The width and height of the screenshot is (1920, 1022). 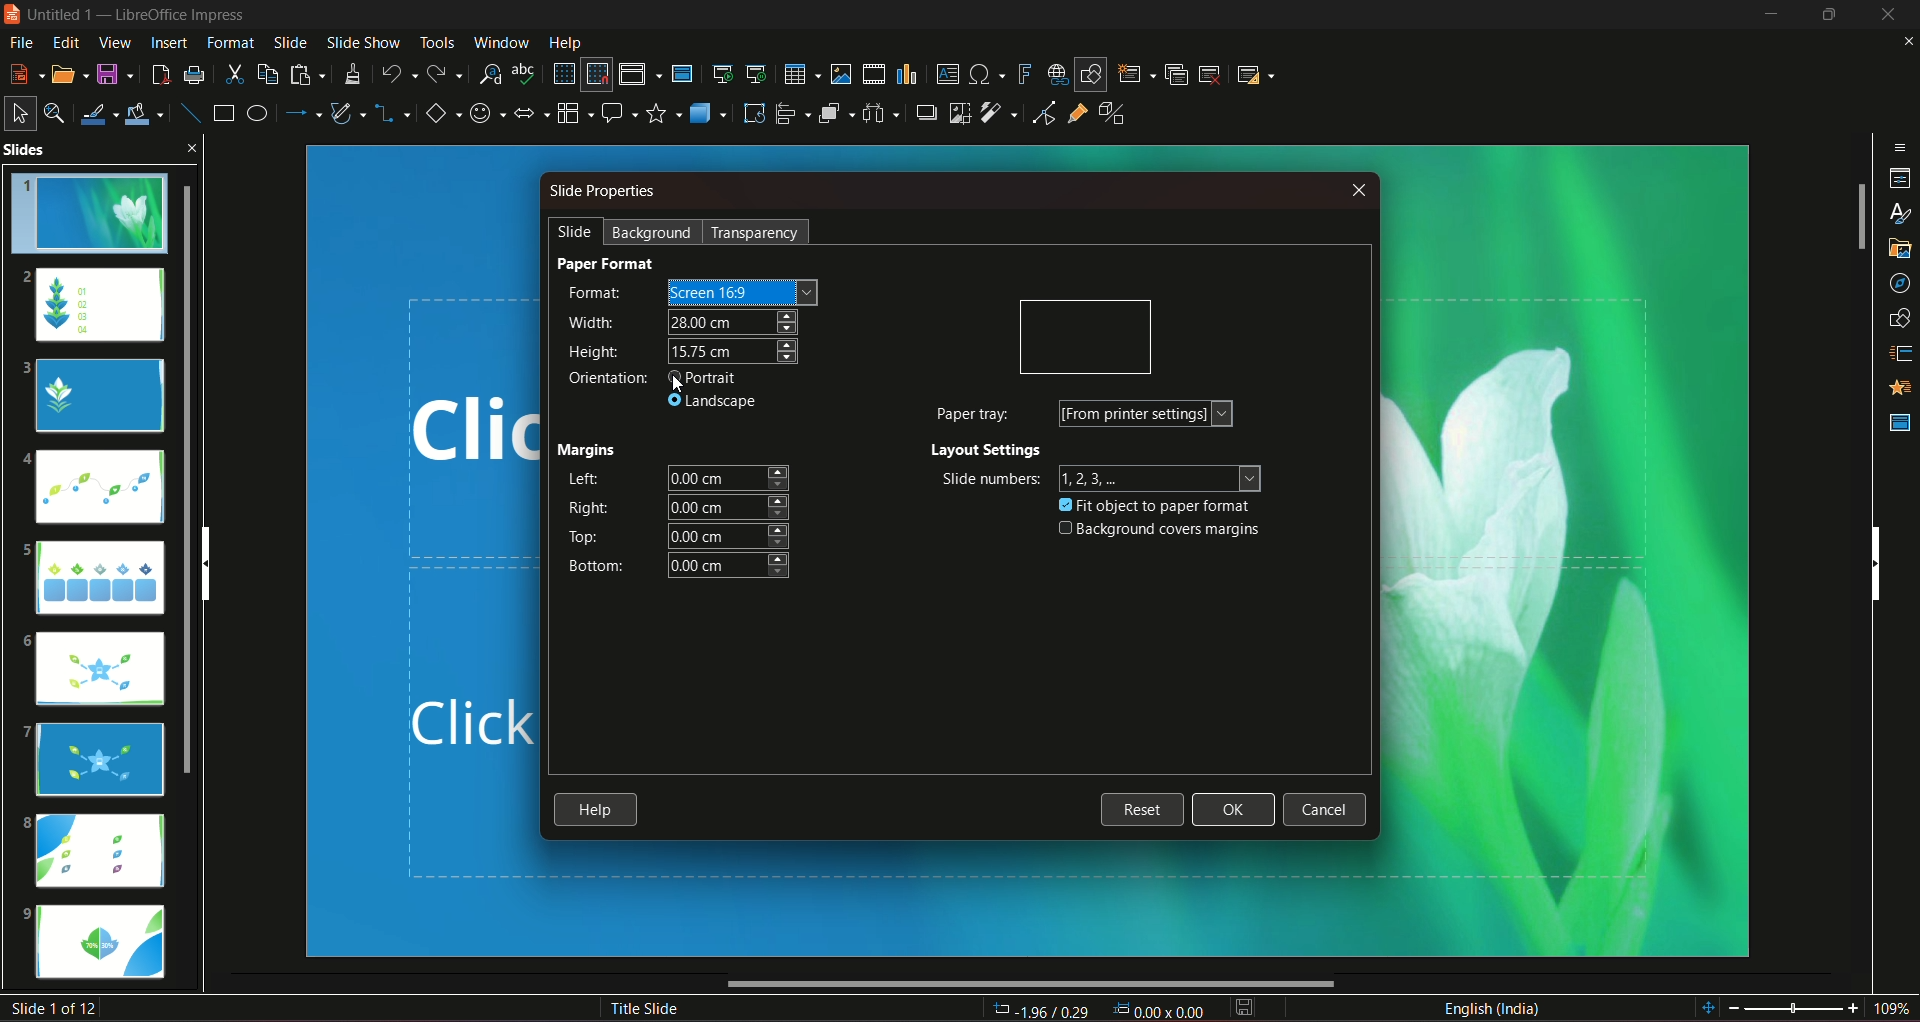 I want to click on layout settings, so click(x=988, y=451).